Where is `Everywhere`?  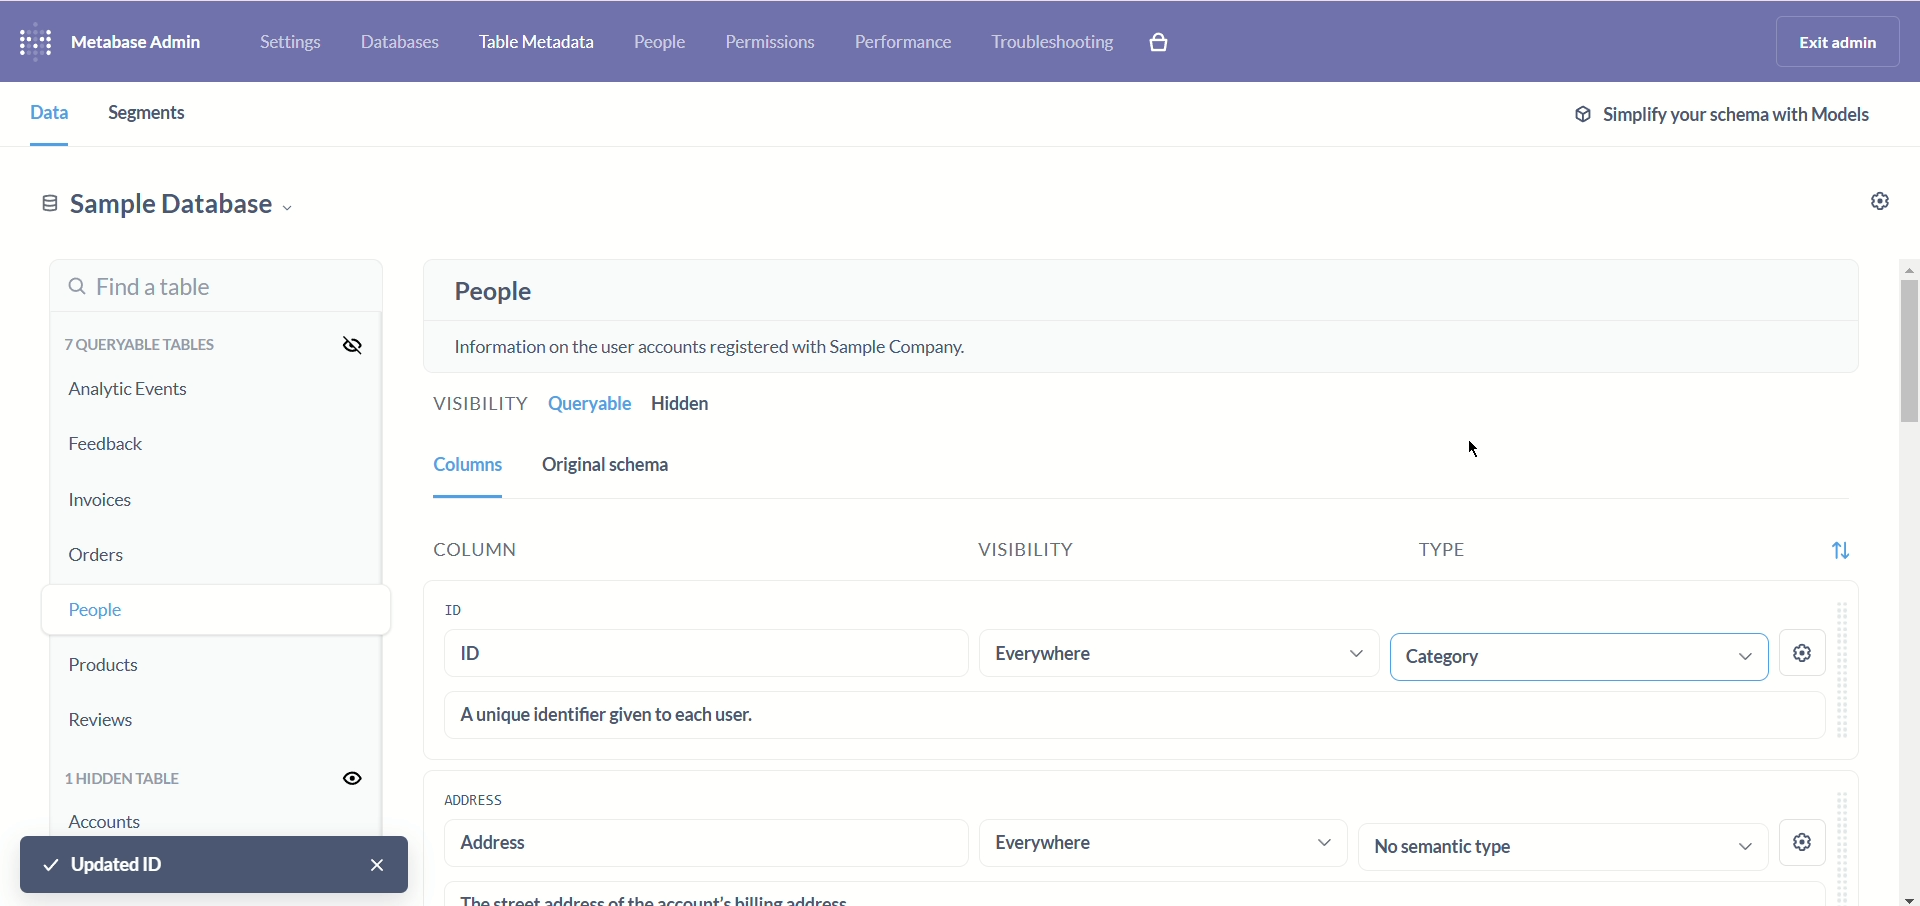 Everywhere is located at coordinates (1174, 654).